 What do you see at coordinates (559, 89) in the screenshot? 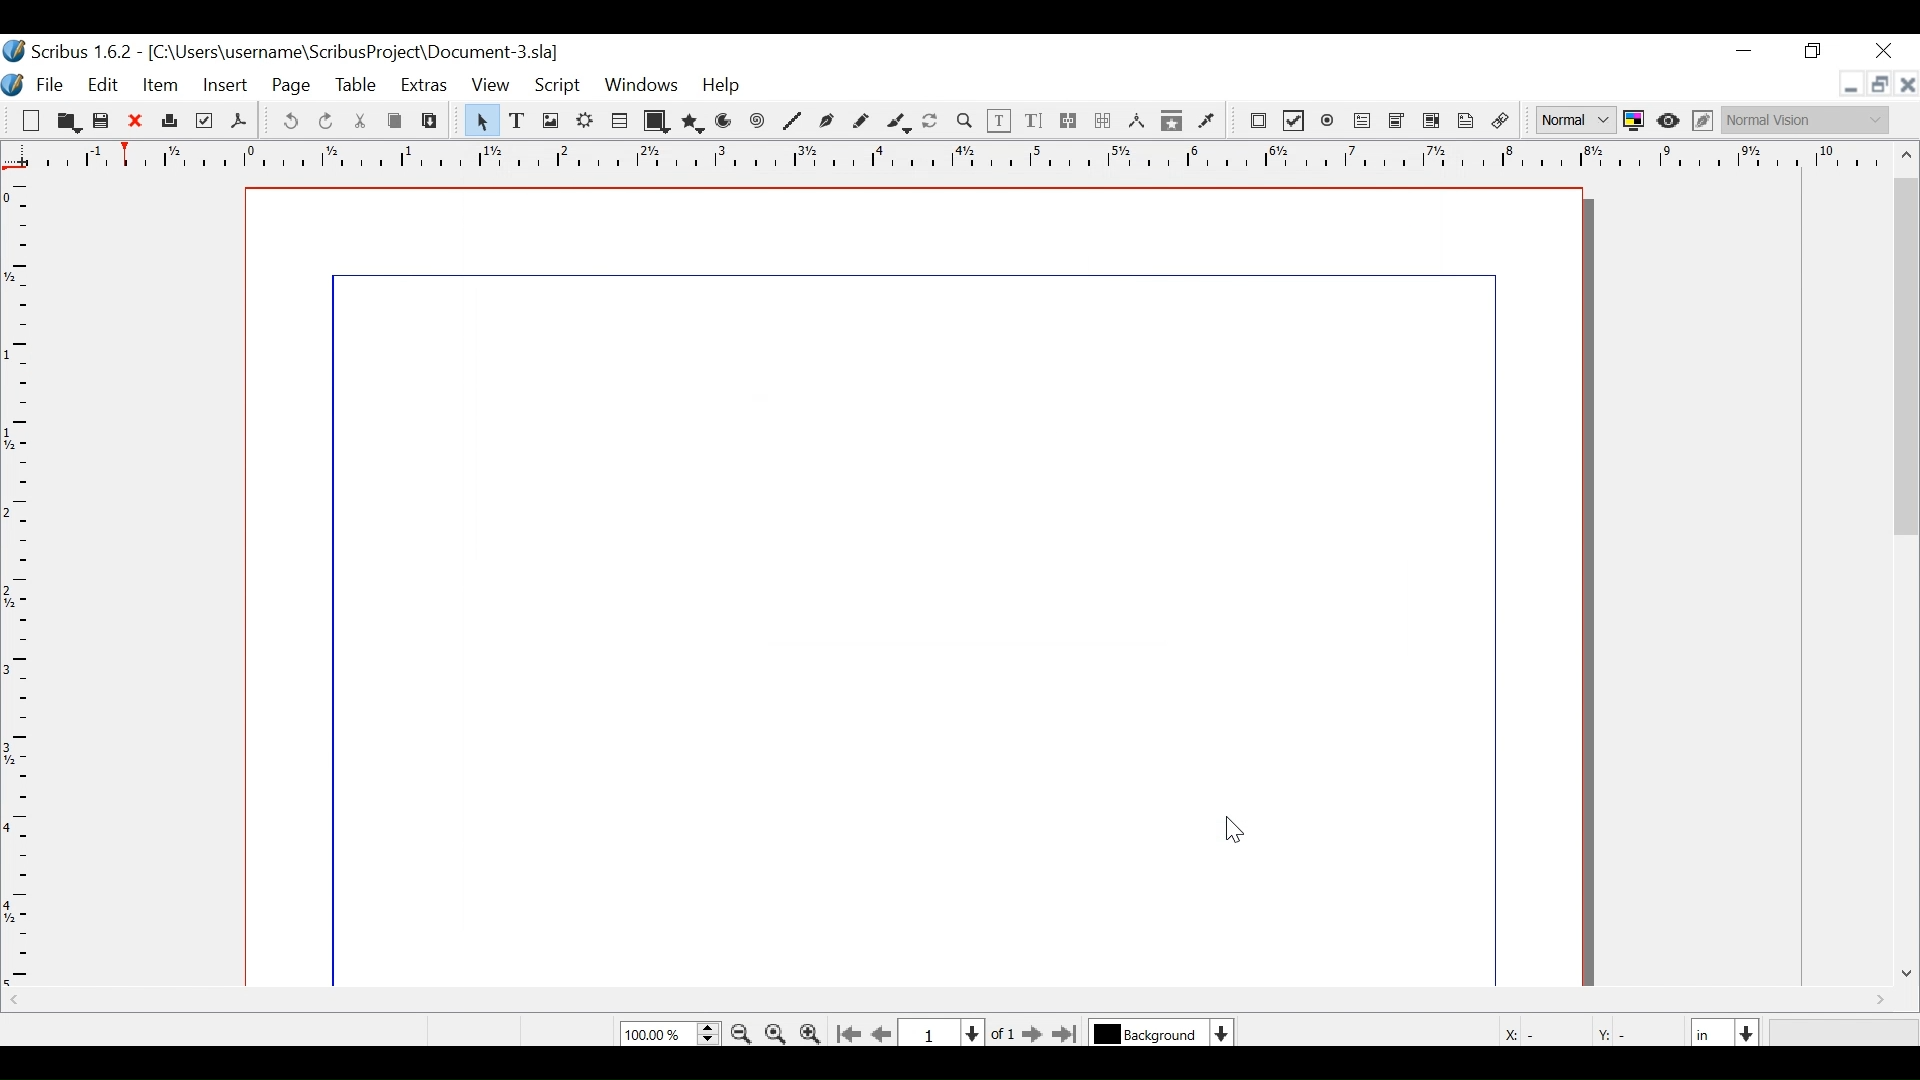
I see `Script` at bounding box center [559, 89].